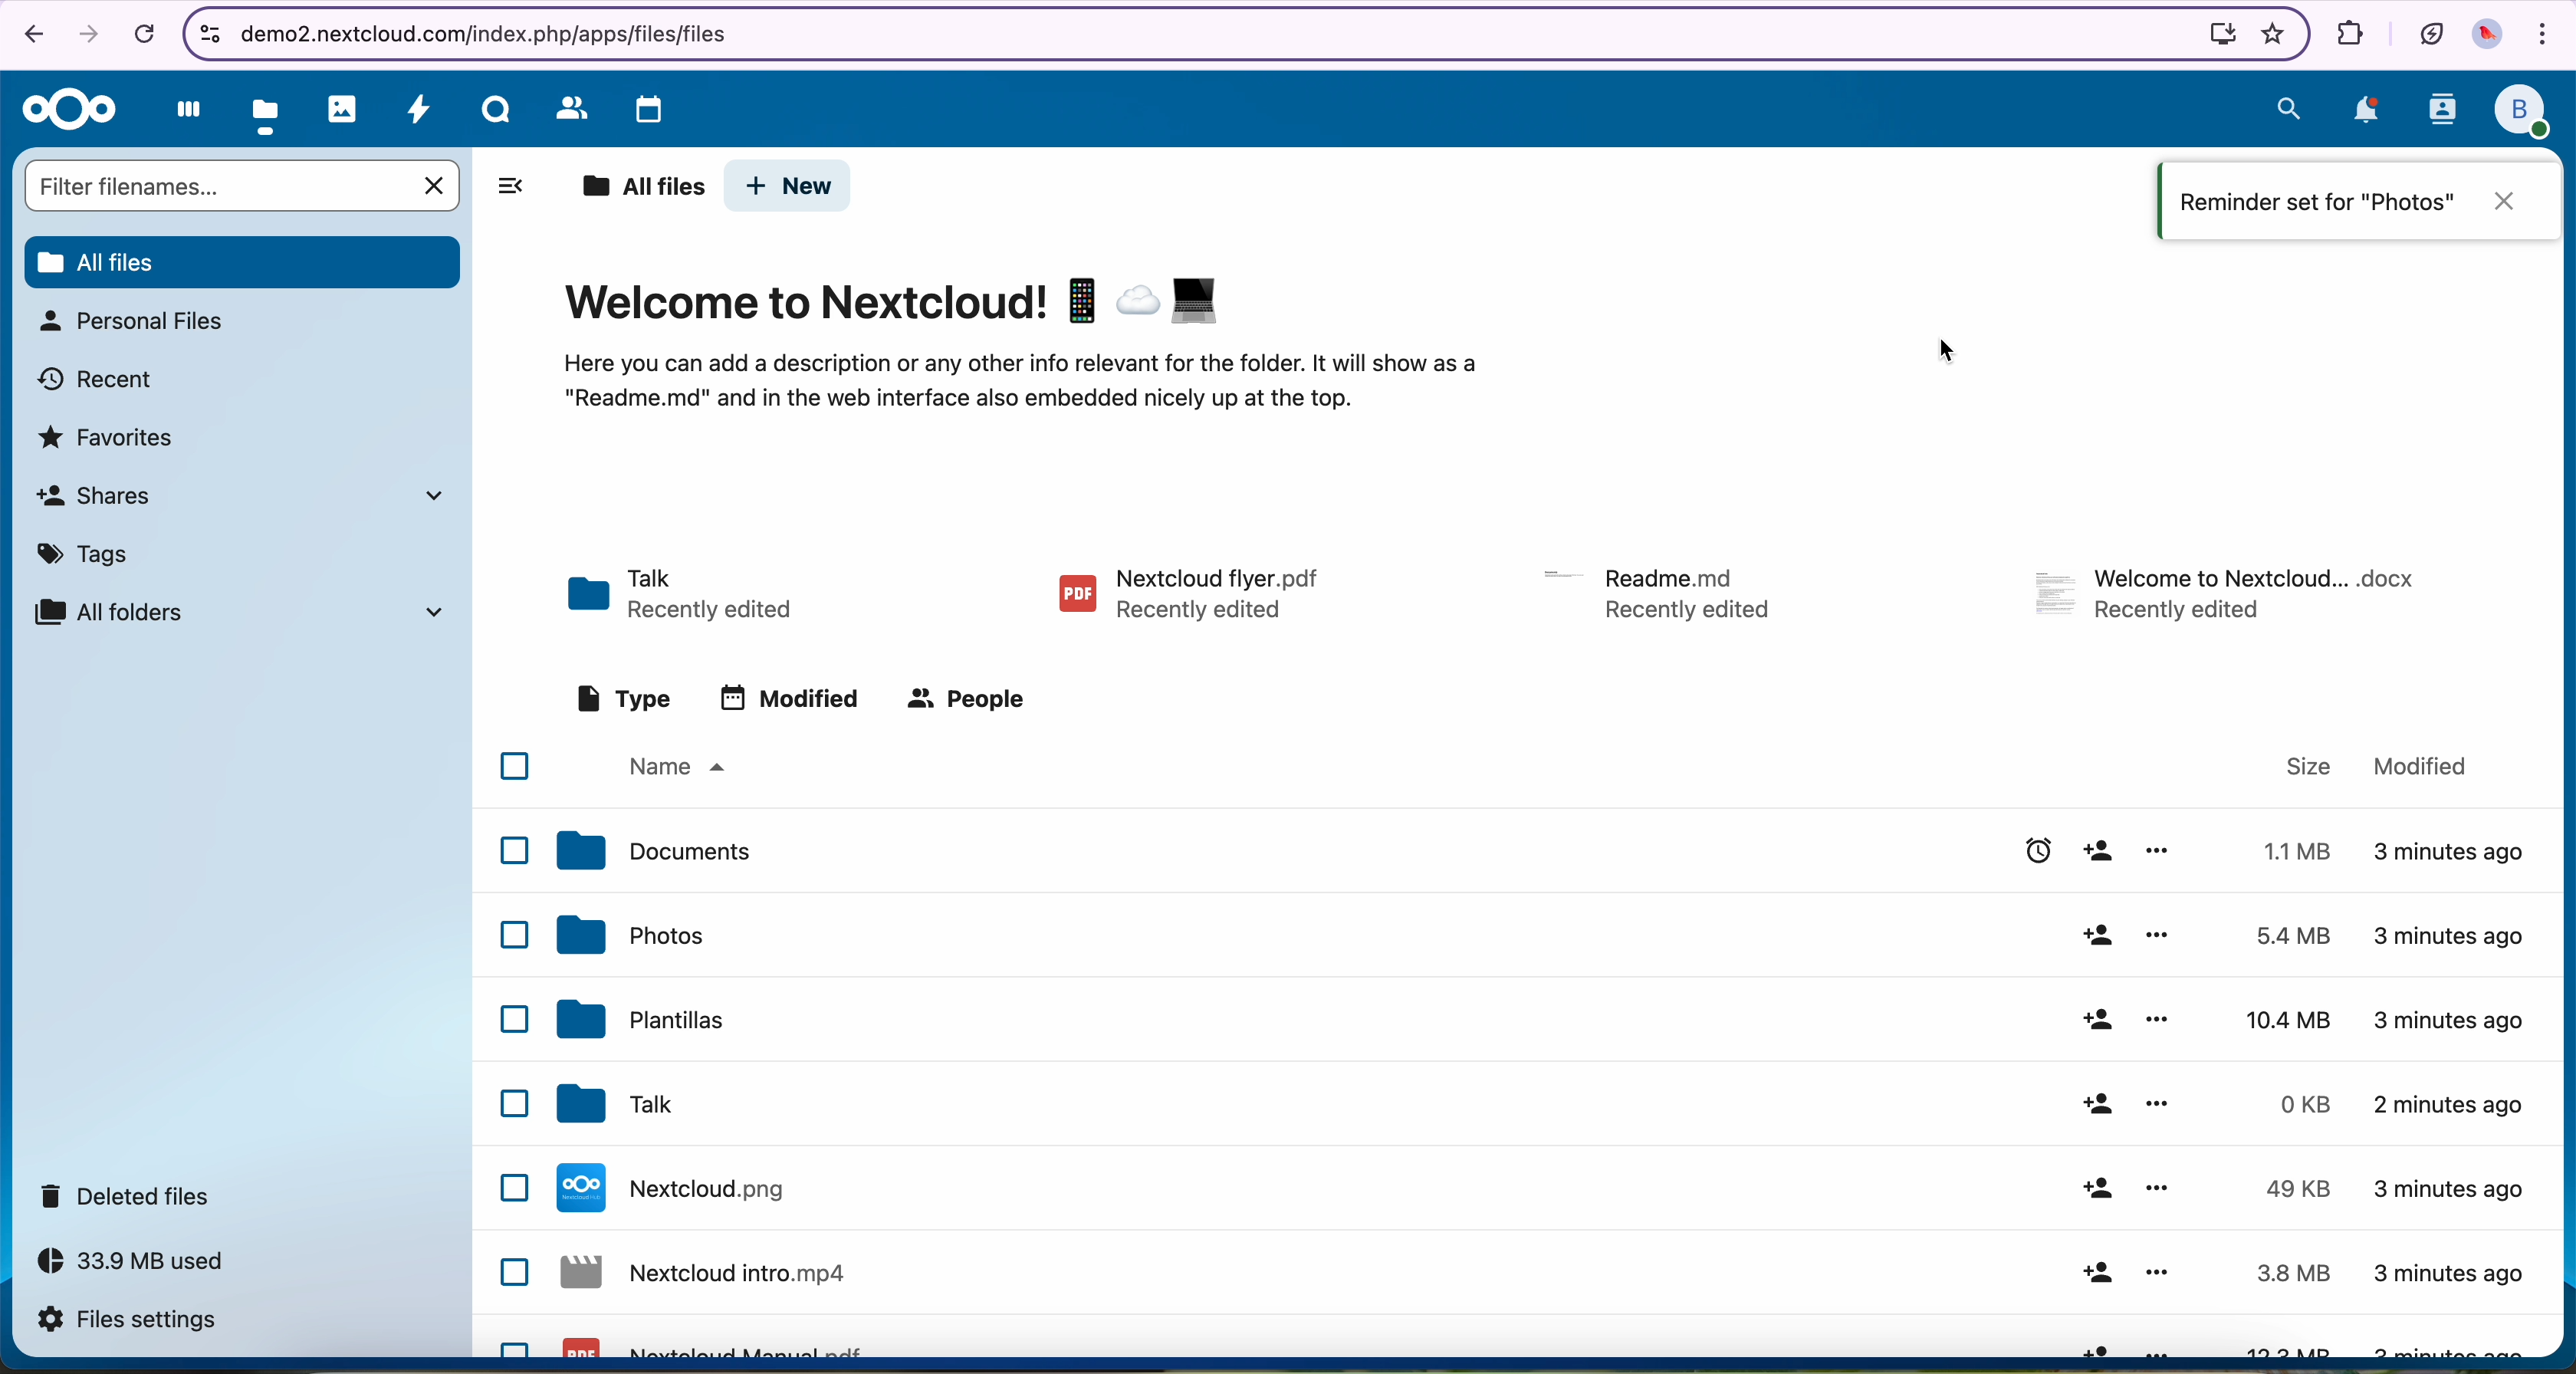  Describe the element at coordinates (2294, 1345) in the screenshot. I see `13.3` at that location.